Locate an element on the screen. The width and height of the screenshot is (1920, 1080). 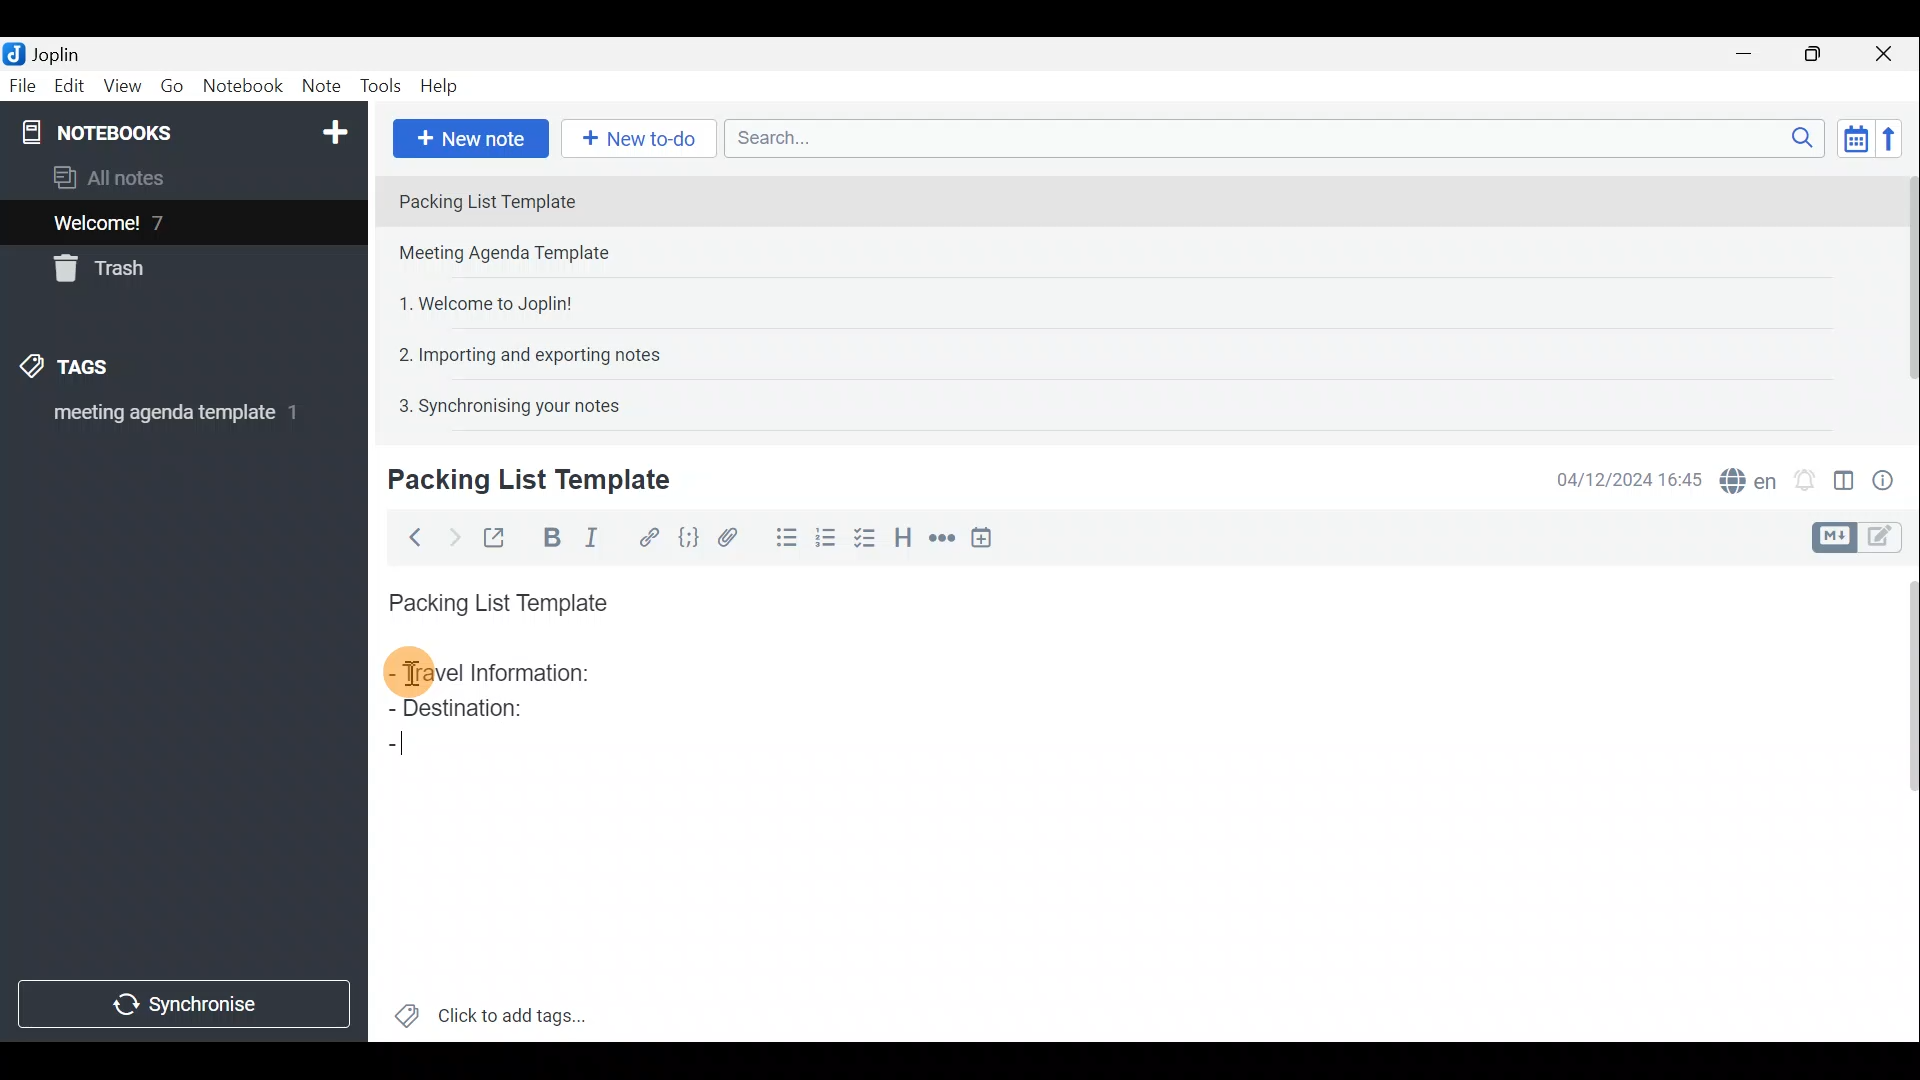
Trash is located at coordinates (107, 272).